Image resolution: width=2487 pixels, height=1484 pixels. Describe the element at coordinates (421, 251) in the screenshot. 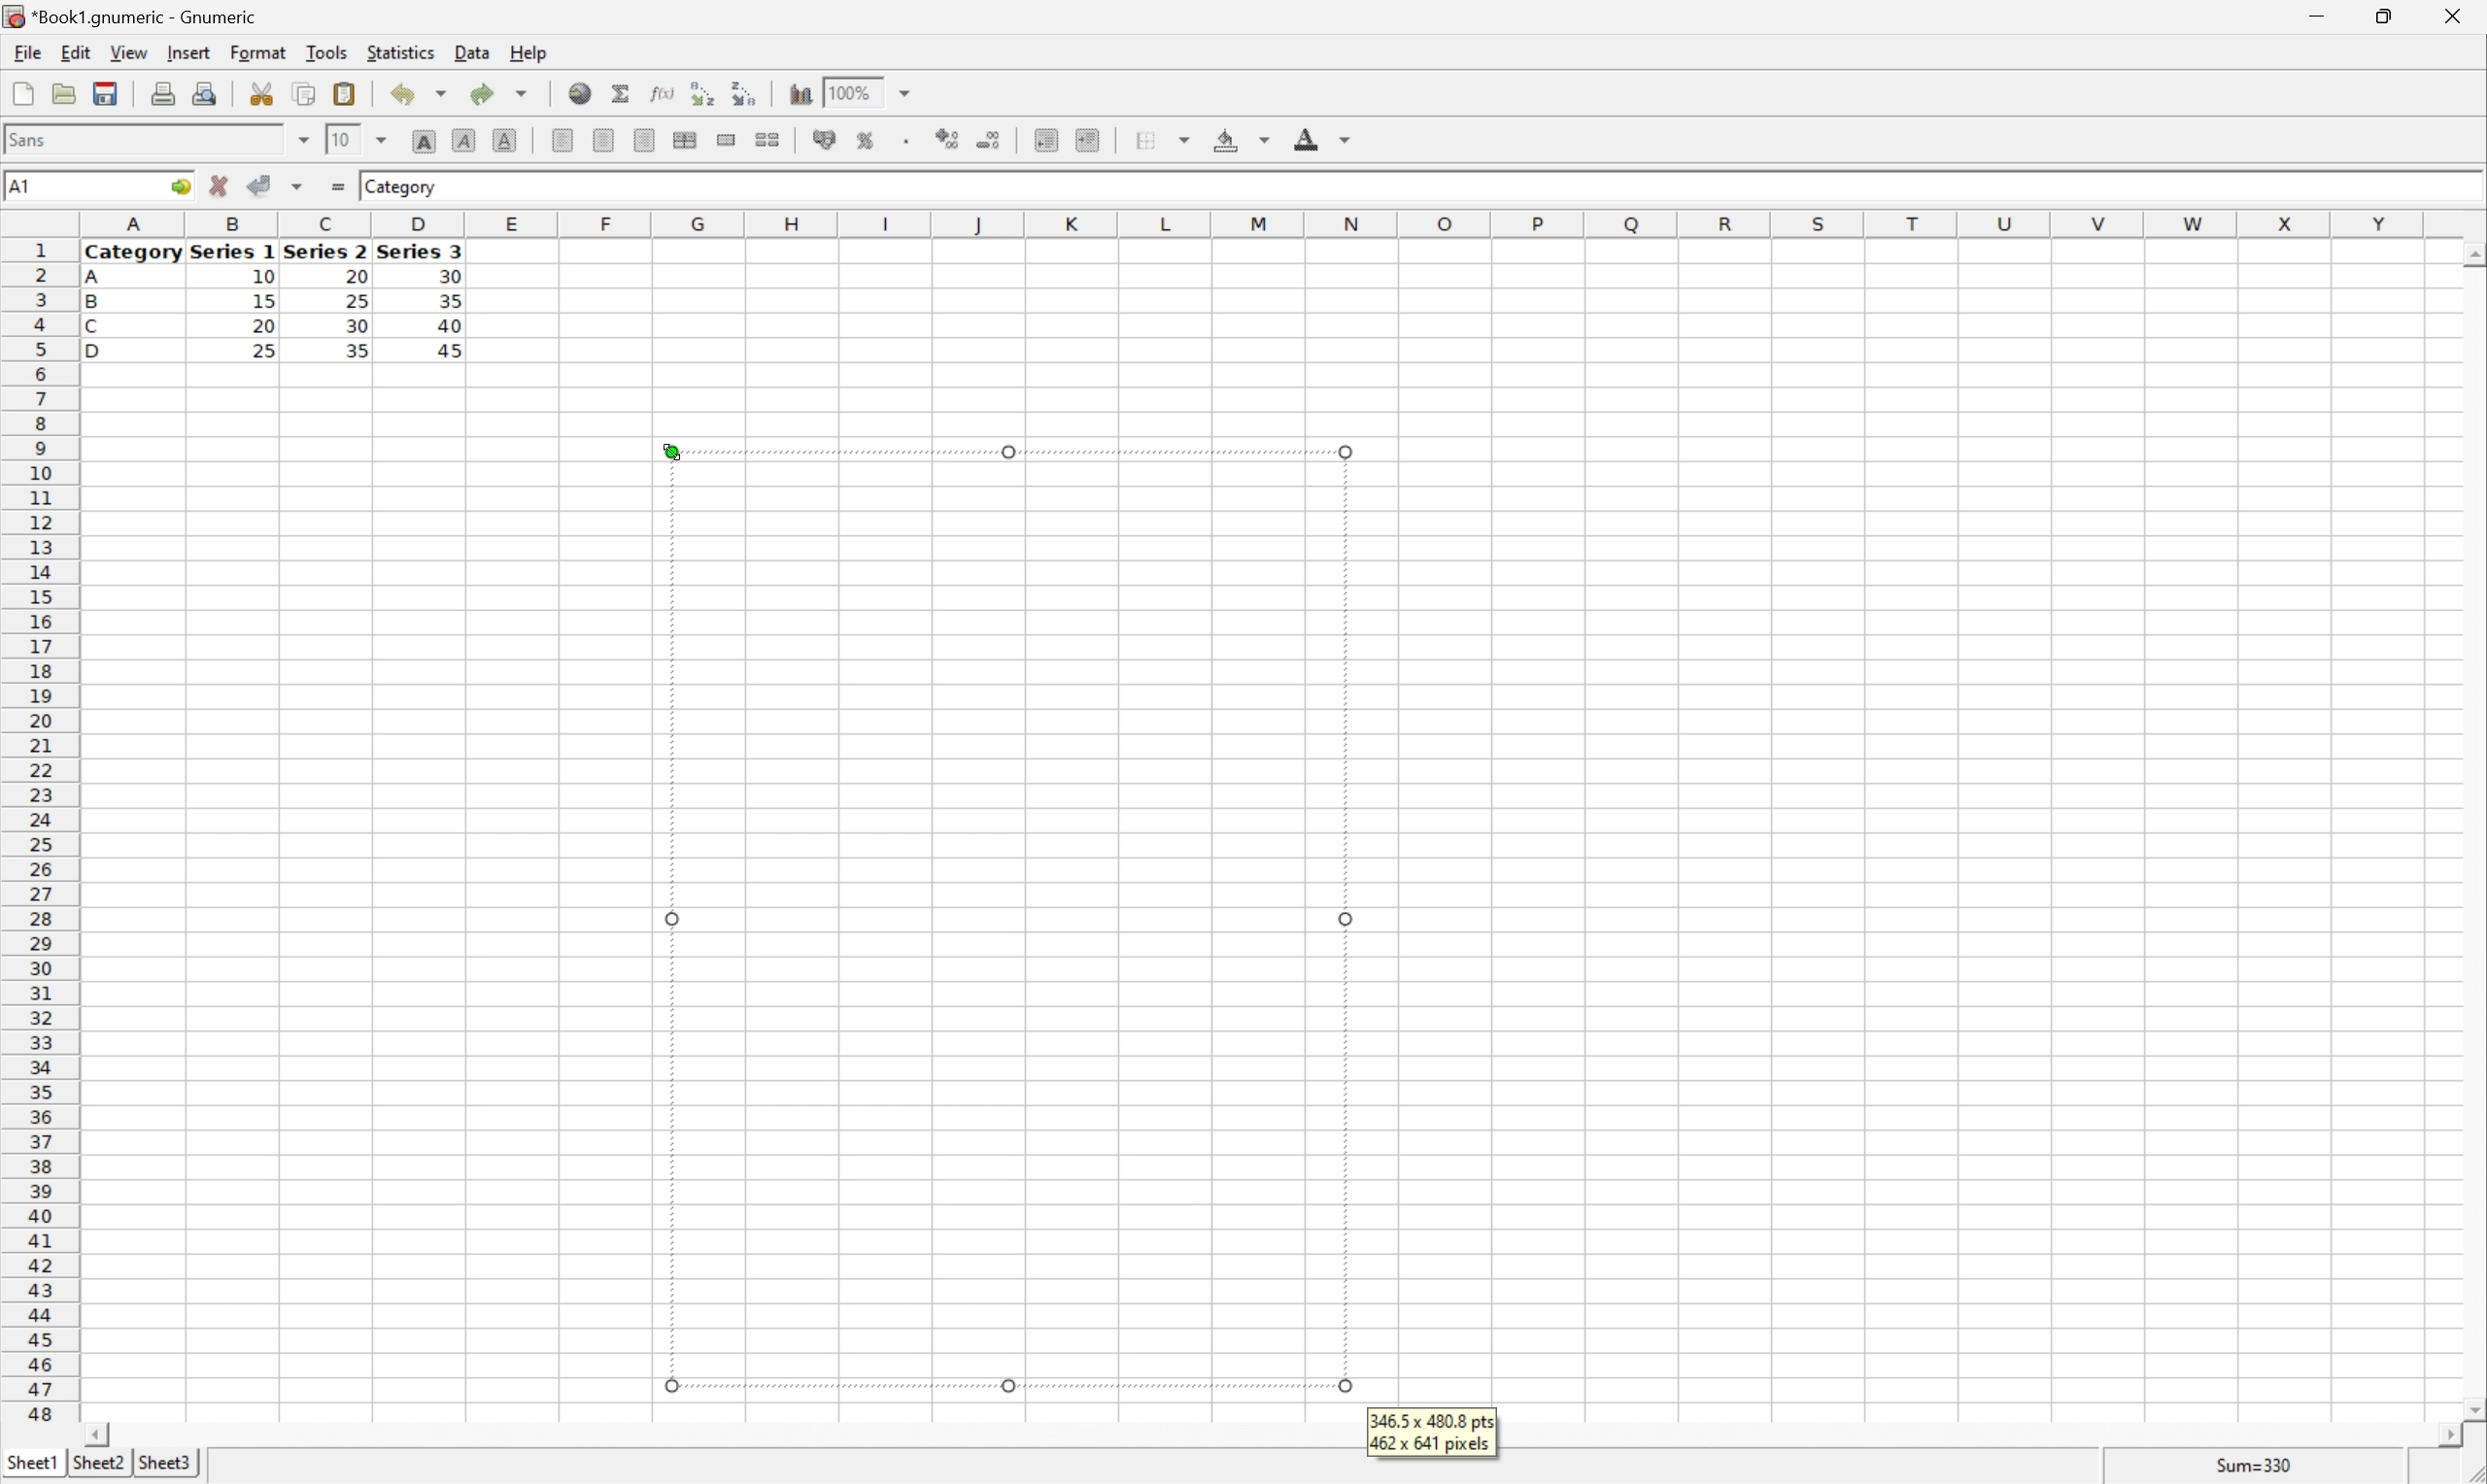

I see `Series 3` at that location.